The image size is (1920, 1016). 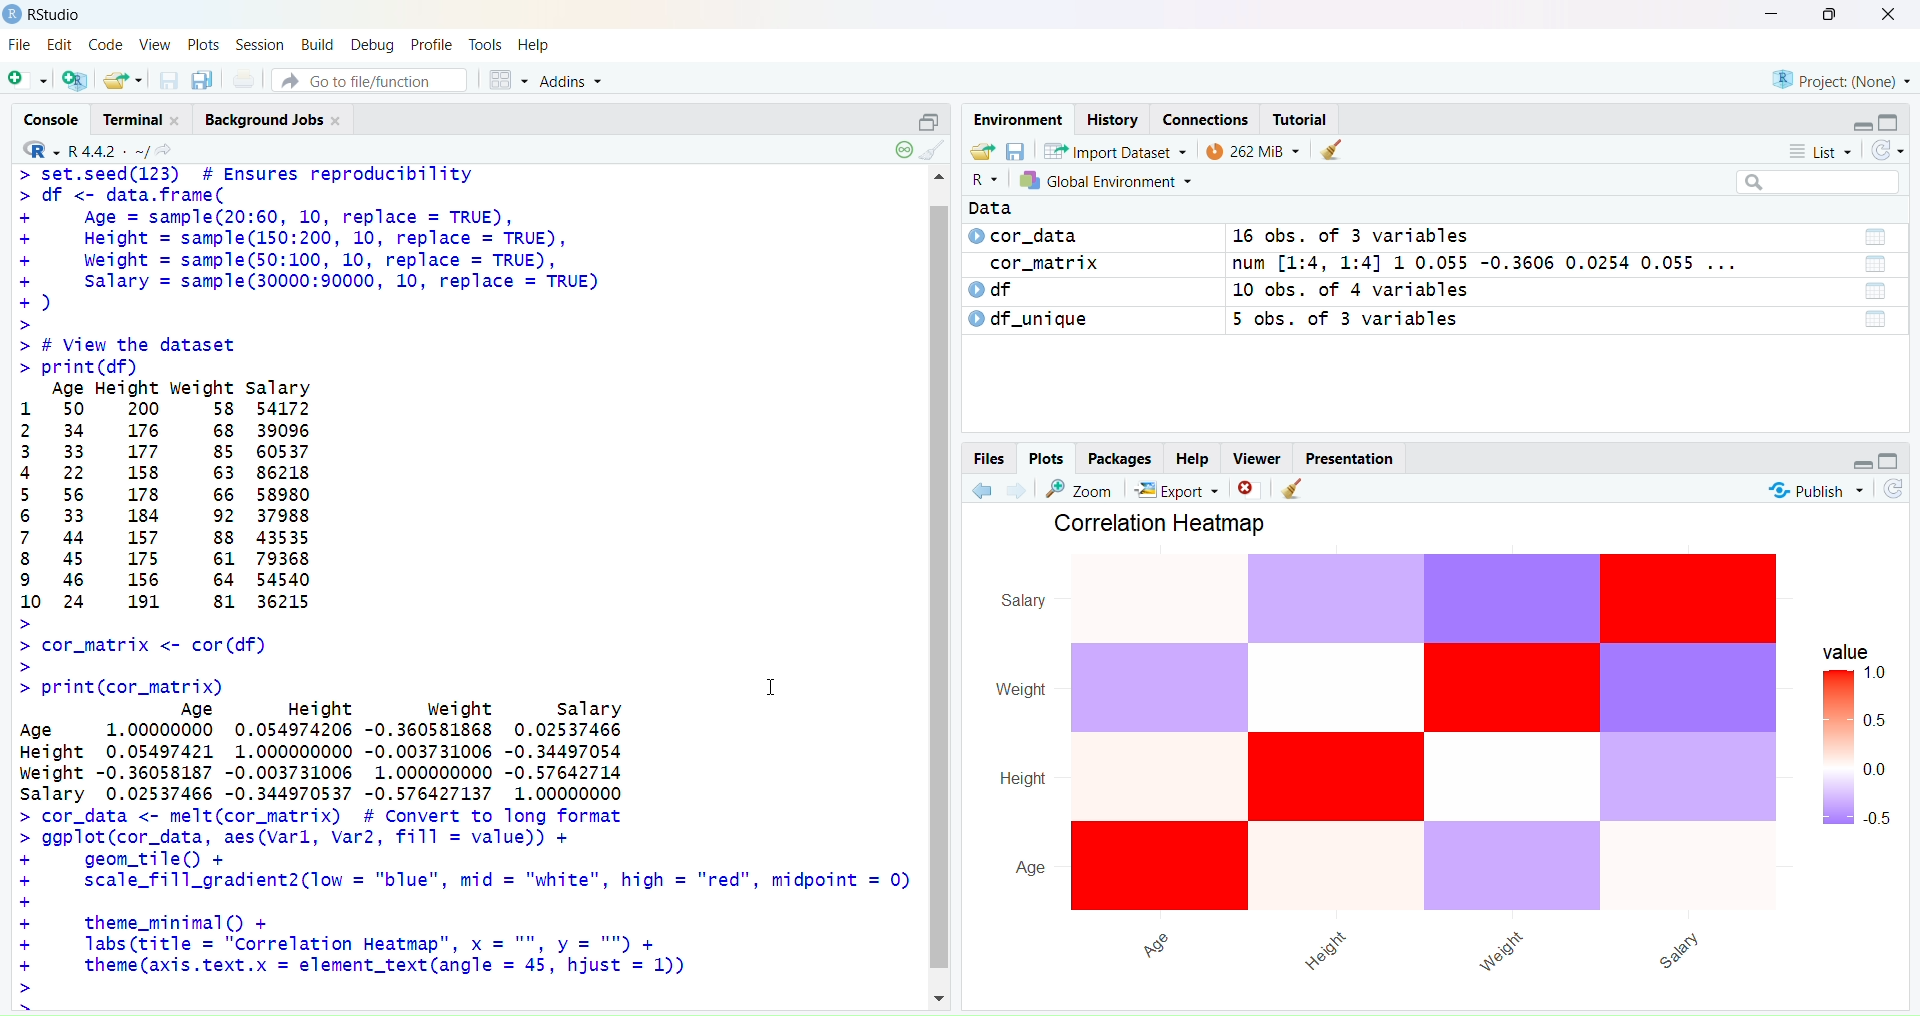 What do you see at coordinates (1875, 321) in the screenshot?
I see `List` at bounding box center [1875, 321].